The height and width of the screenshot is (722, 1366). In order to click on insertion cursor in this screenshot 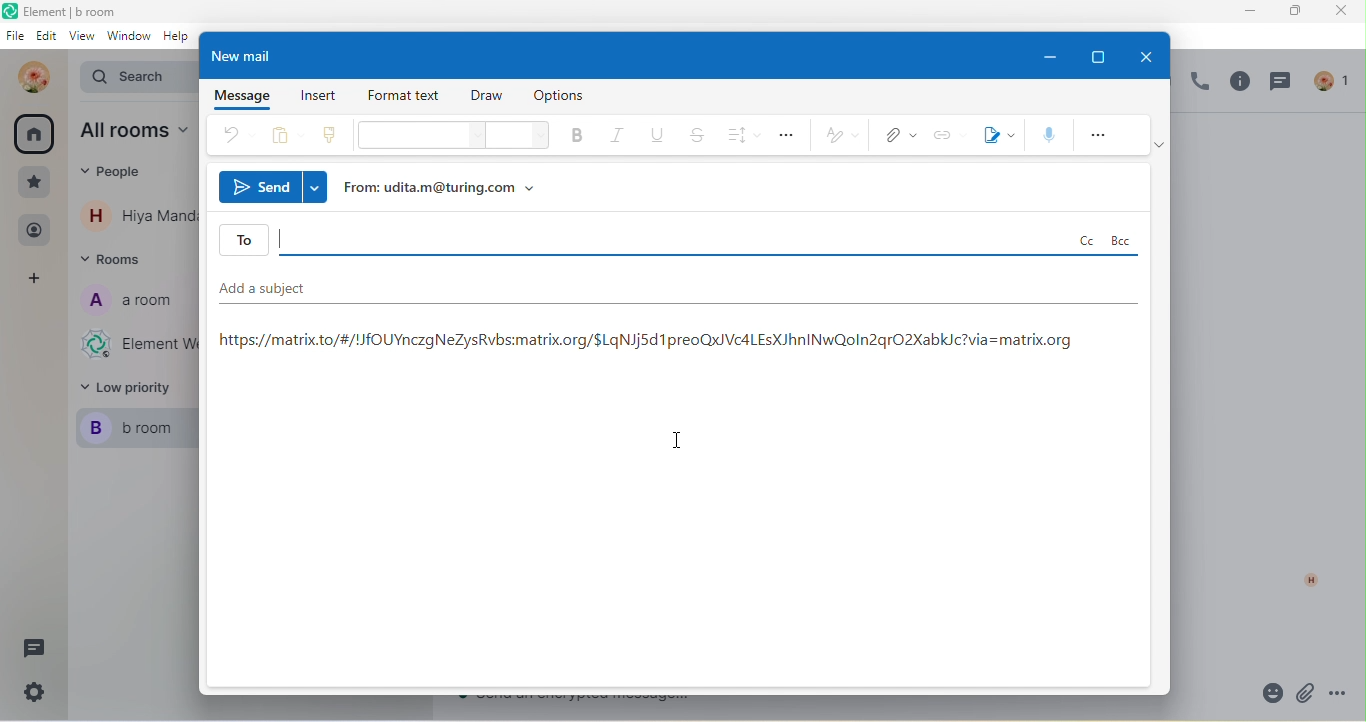, I will do `click(678, 440)`.